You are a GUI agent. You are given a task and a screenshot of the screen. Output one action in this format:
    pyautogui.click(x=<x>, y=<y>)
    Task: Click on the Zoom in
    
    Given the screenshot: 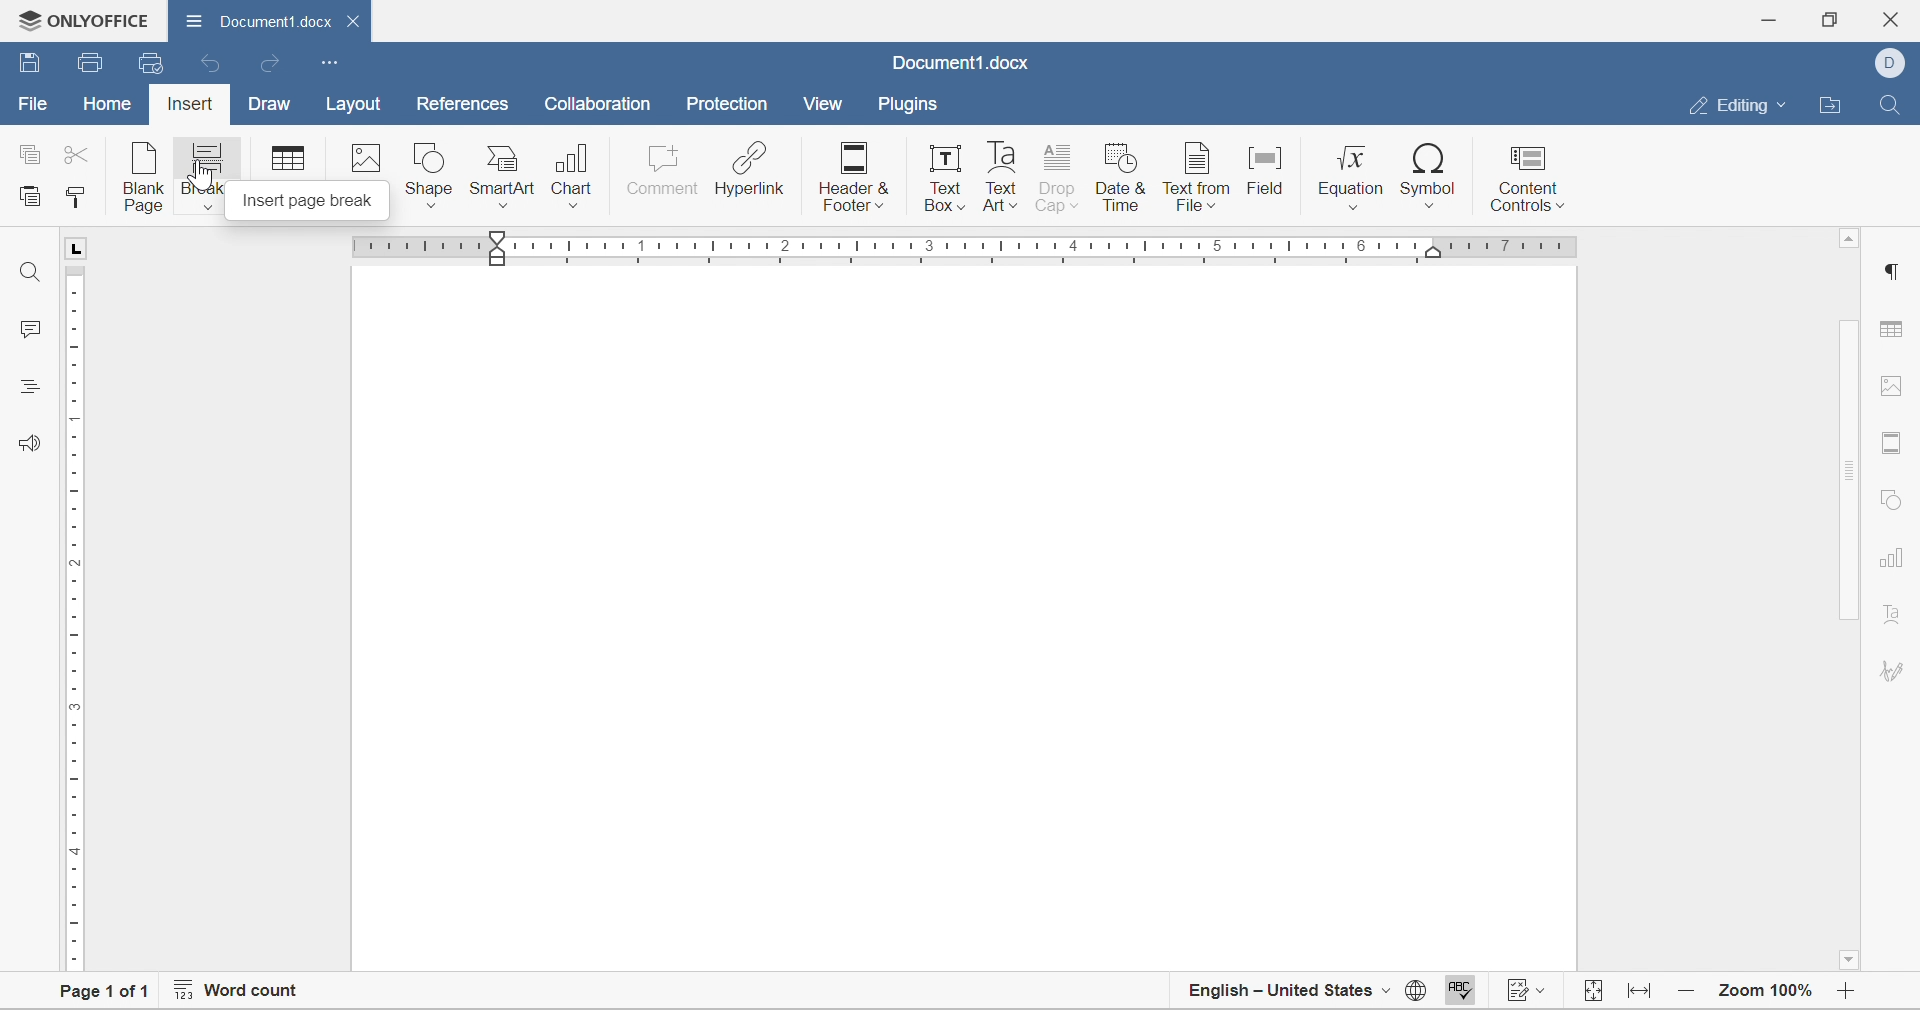 What is the action you would take?
    pyautogui.click(x=1851, y=996)
    